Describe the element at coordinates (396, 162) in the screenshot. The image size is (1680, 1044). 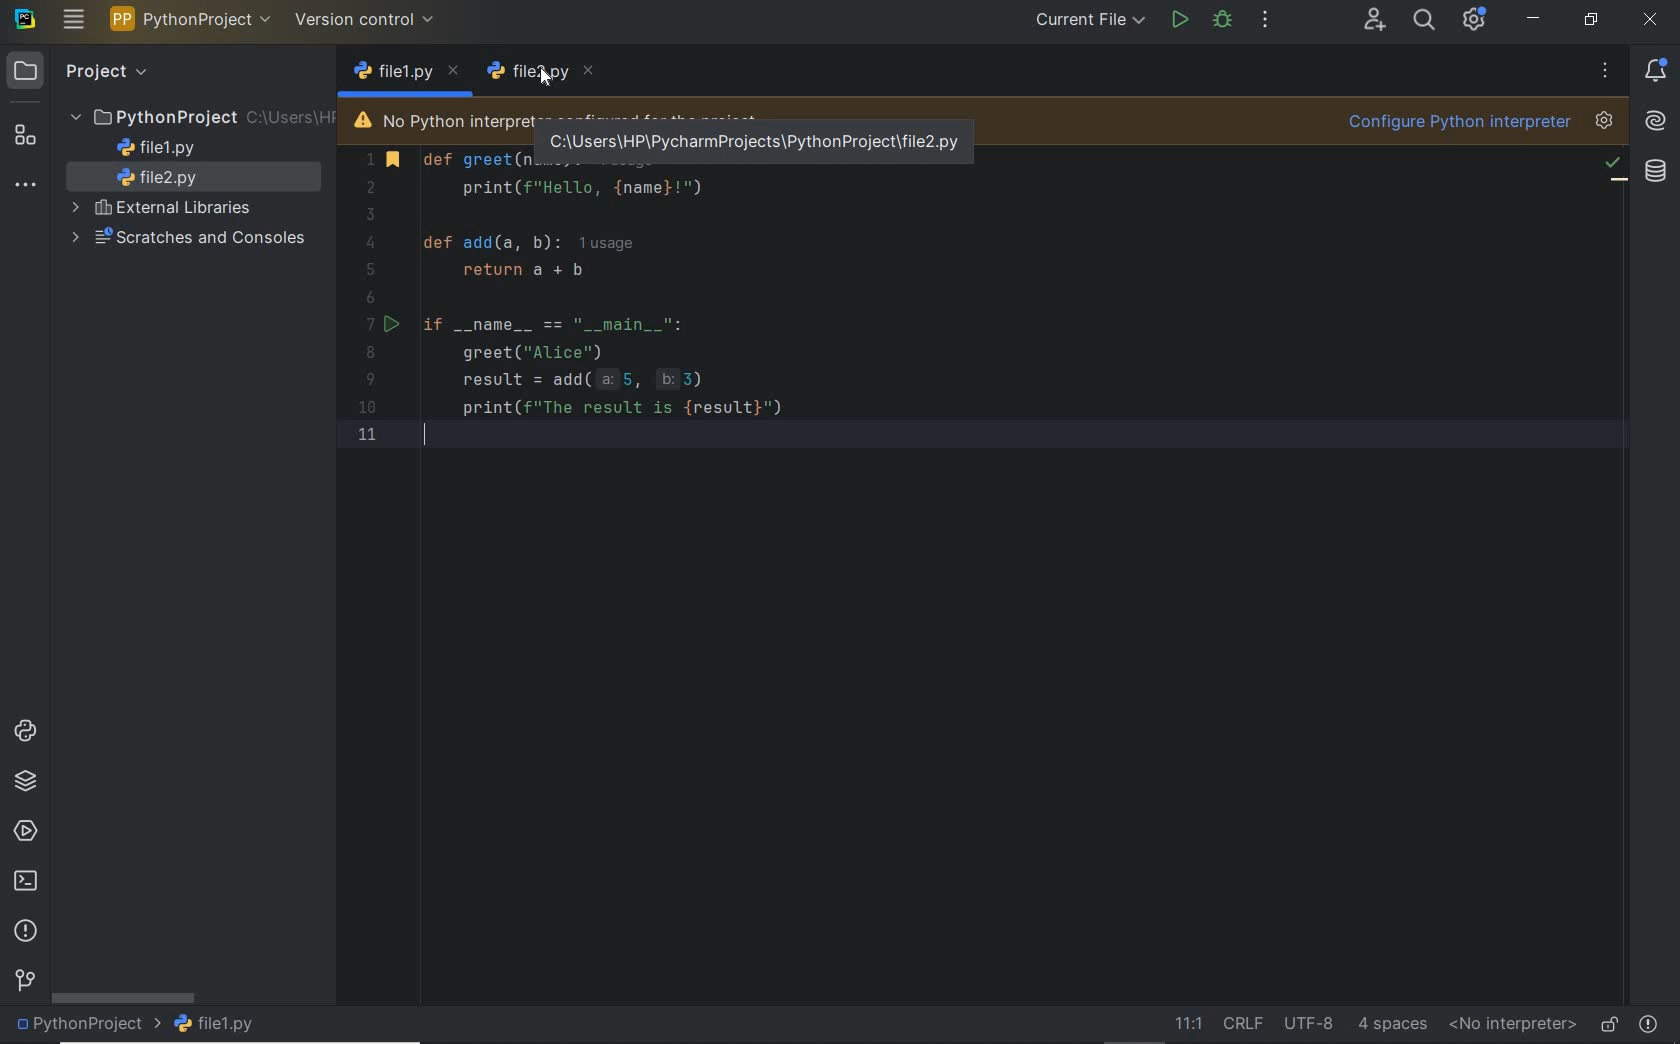
I see `bookmark added` at that location.